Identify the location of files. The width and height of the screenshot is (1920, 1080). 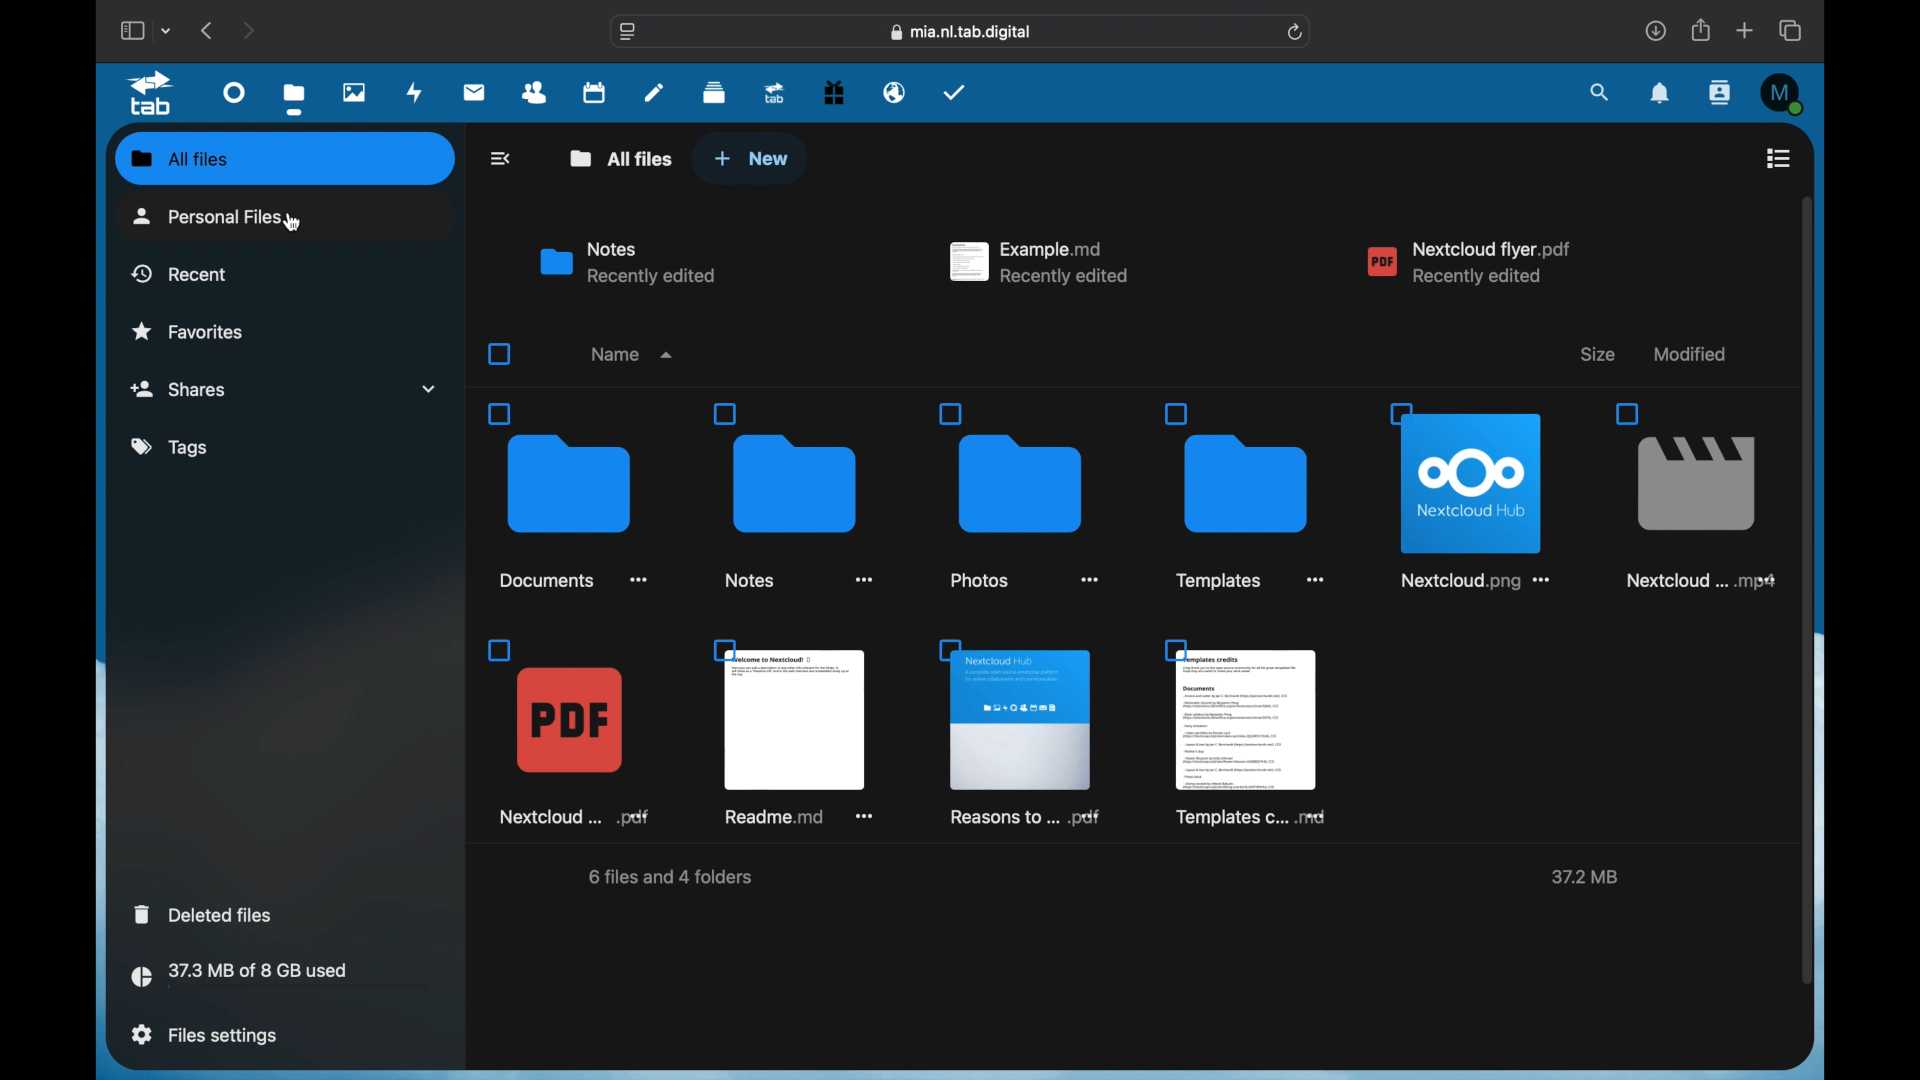
(294, 98).